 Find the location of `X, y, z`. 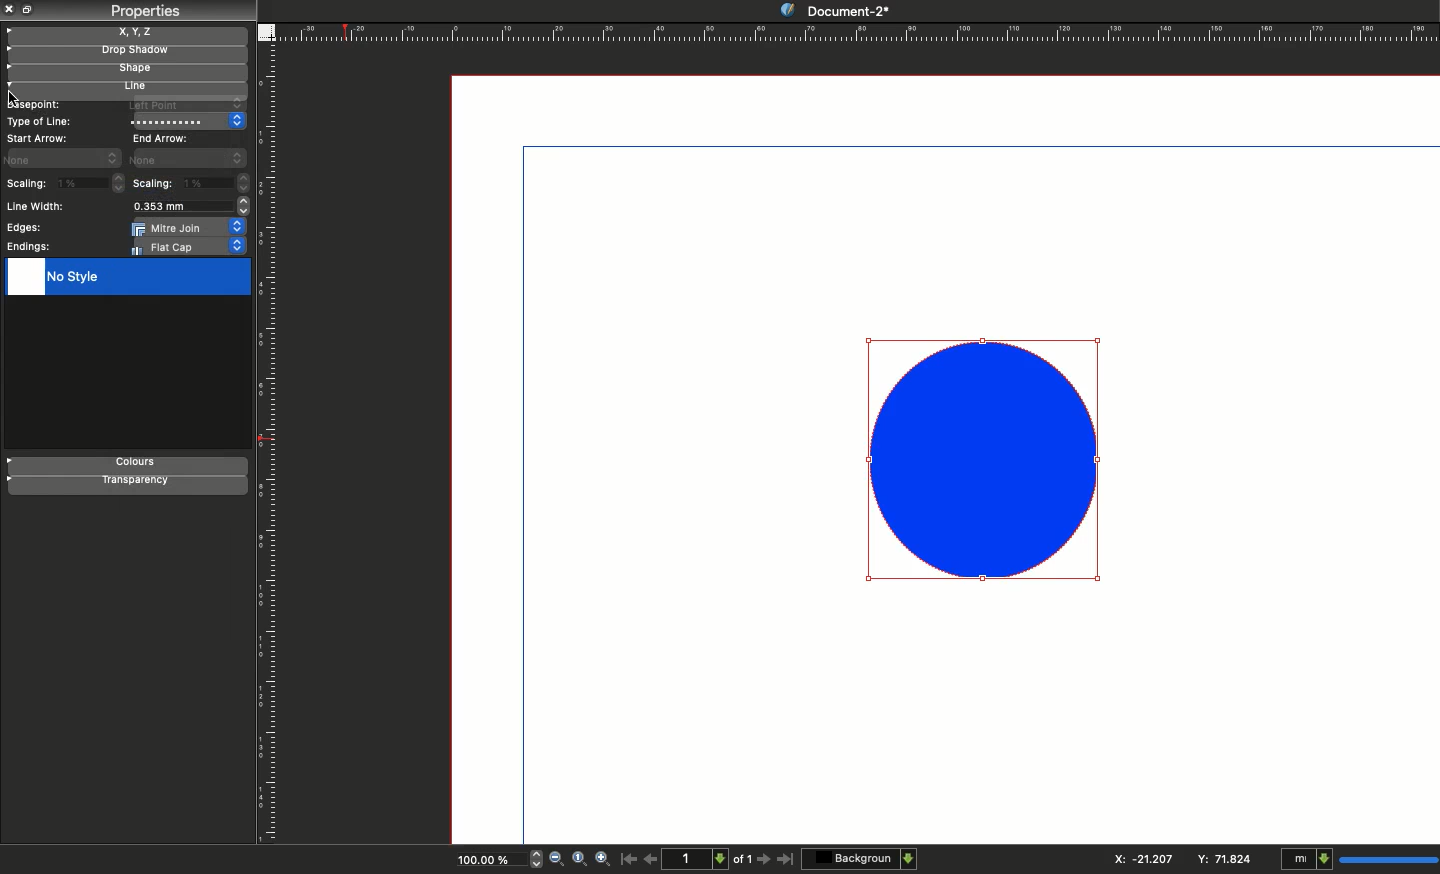

X, y, z is located at coordinates (127, 32).